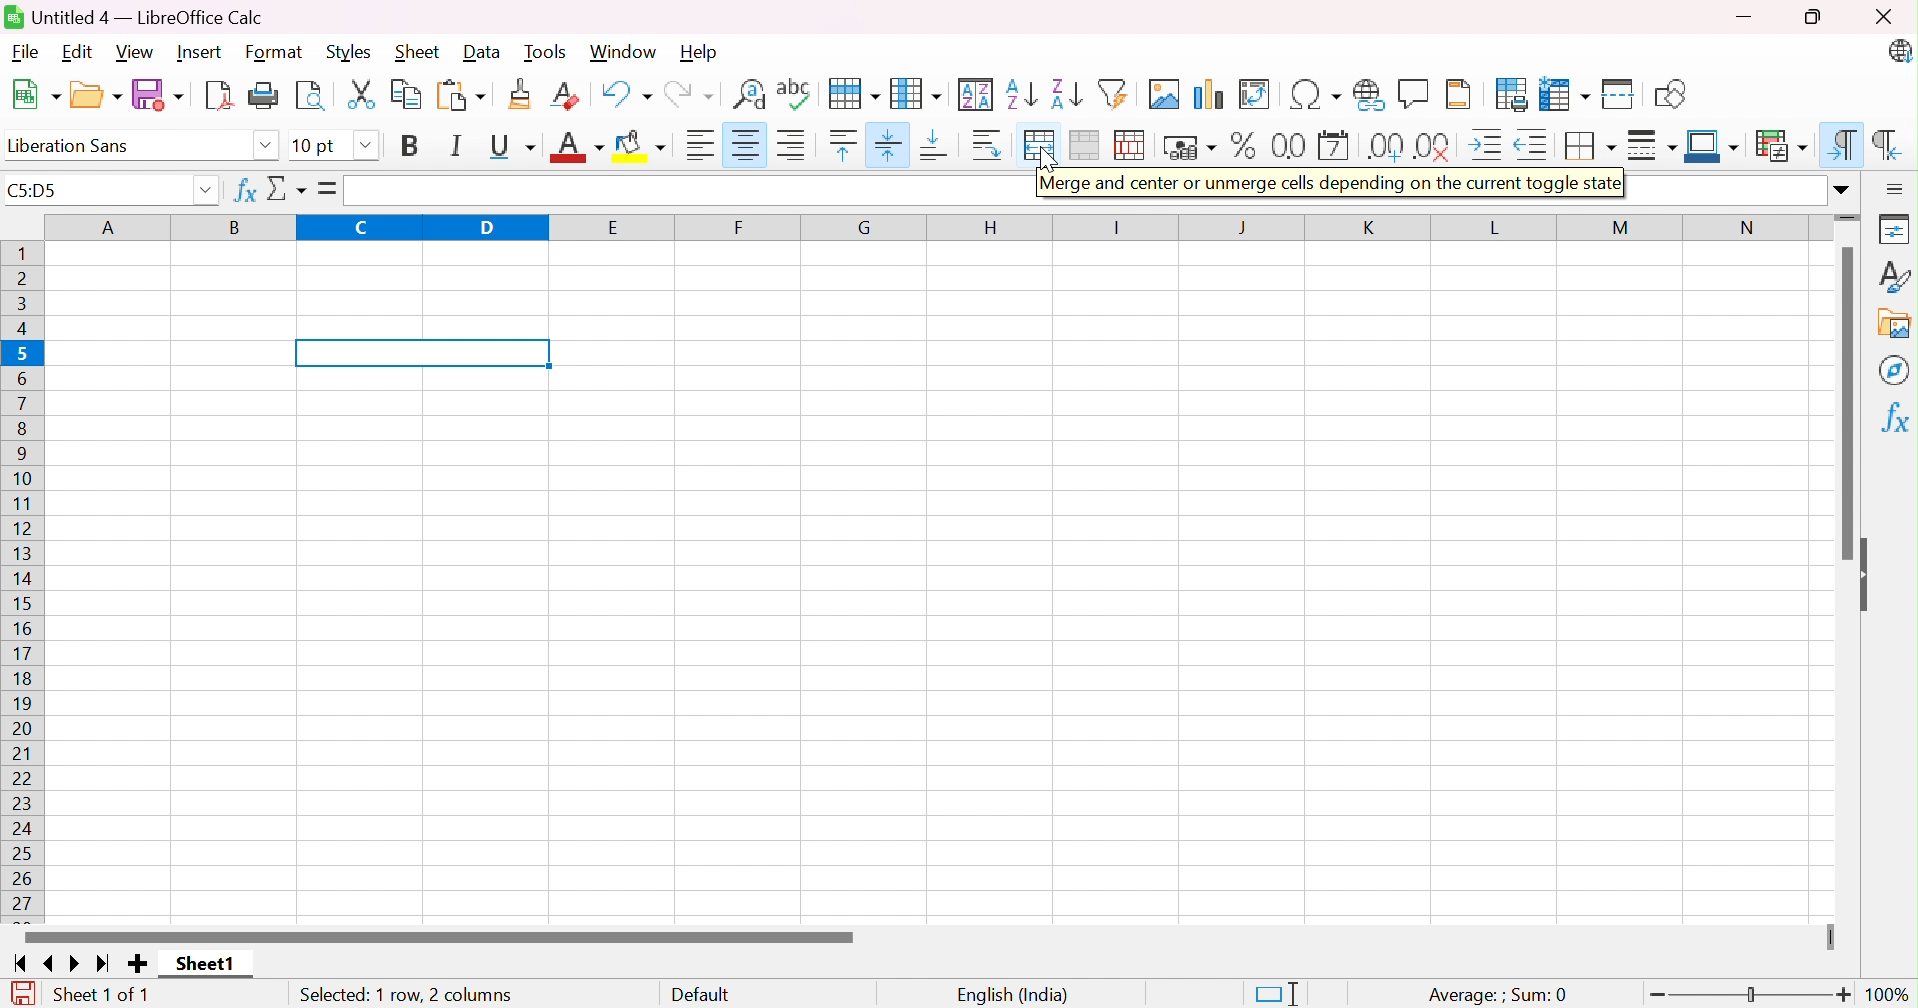  What do you see at coordinates (625, 51) in the screenshot?
I see `Window` at bounding box center [625, 51].